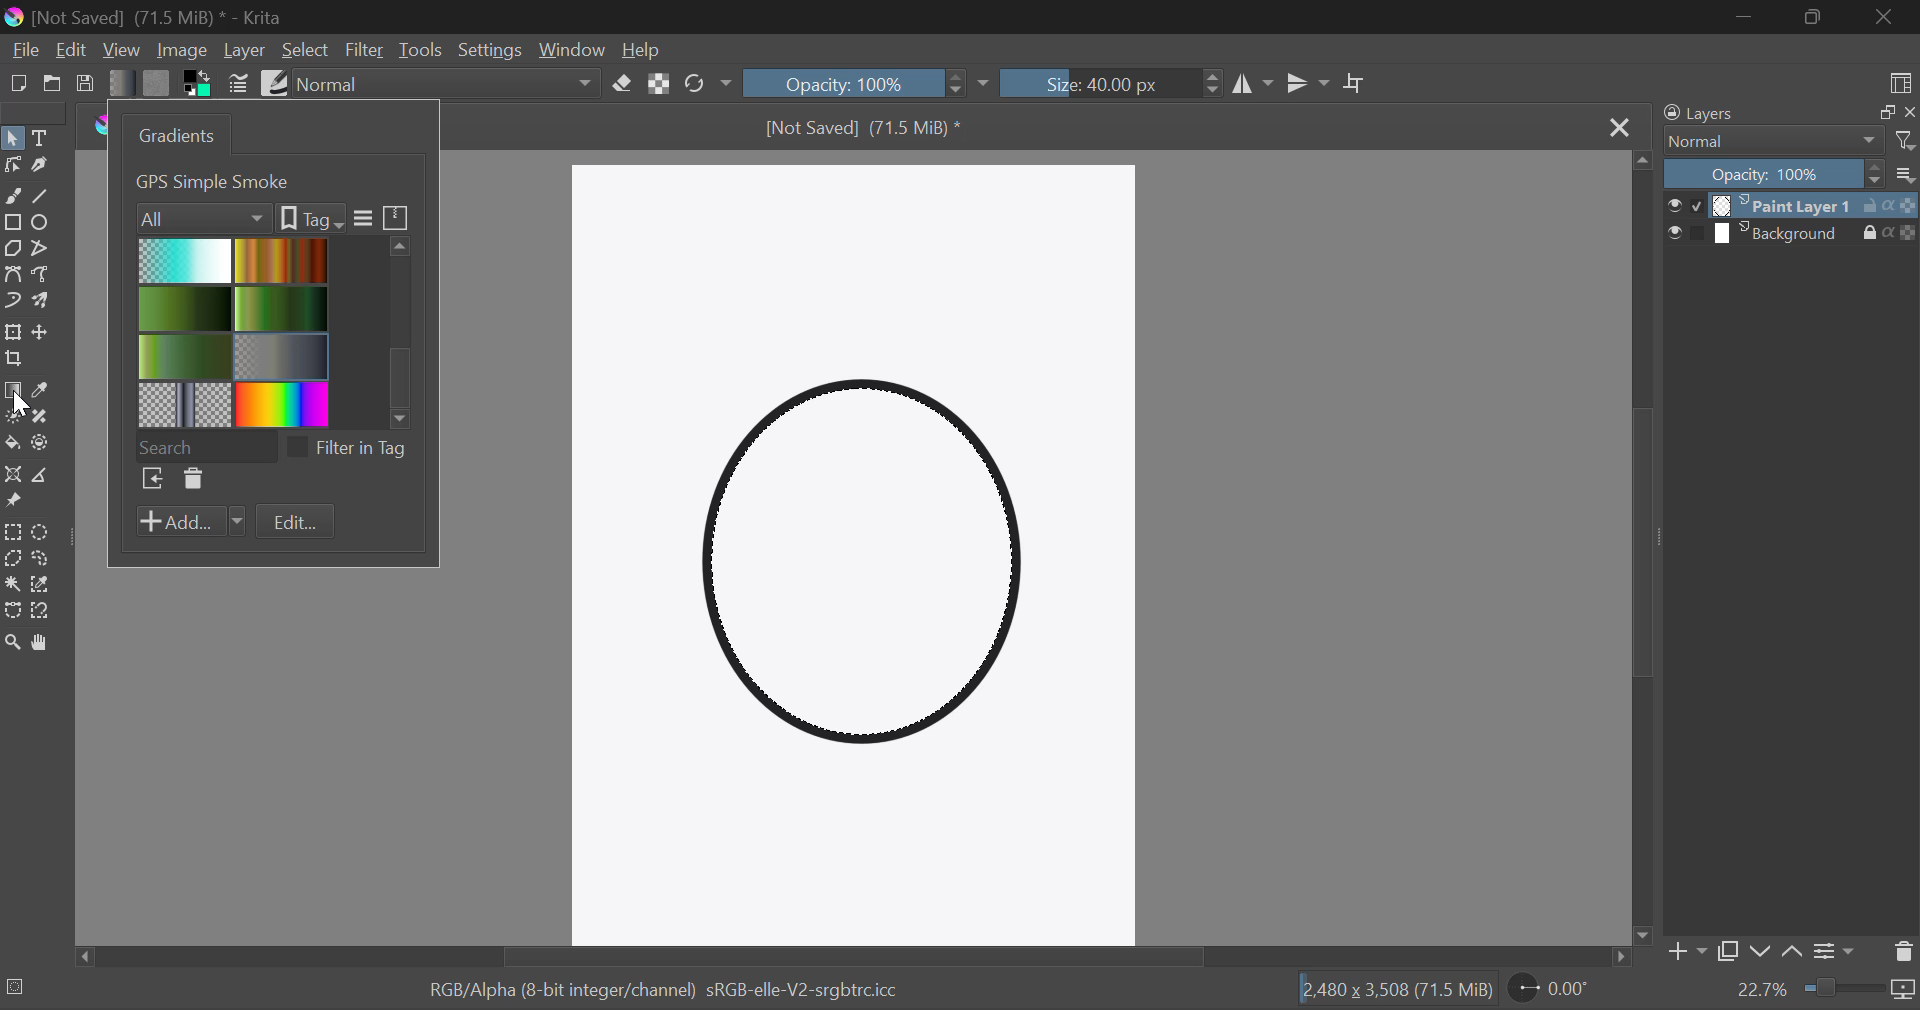  Describe the element at coordinates (1816, 18) in the screenshot. I see `Minimize` at that location.